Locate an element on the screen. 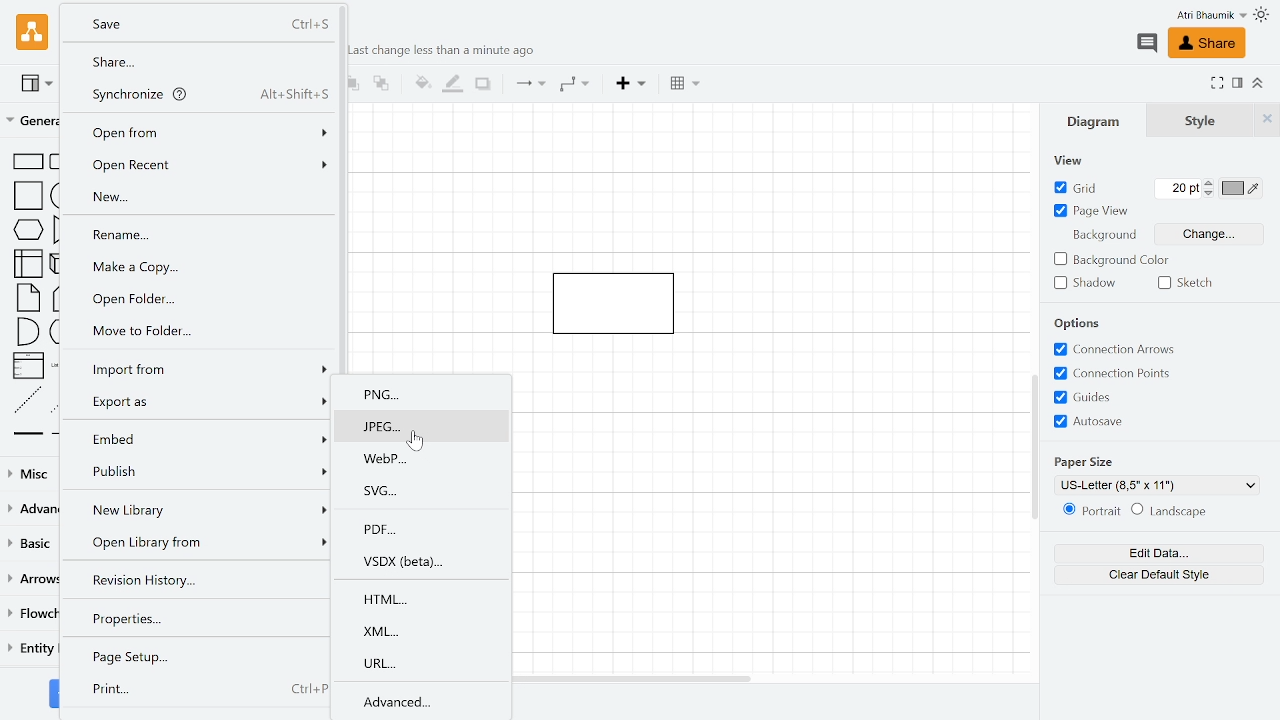  WebP is located at coordinates (426, 458).